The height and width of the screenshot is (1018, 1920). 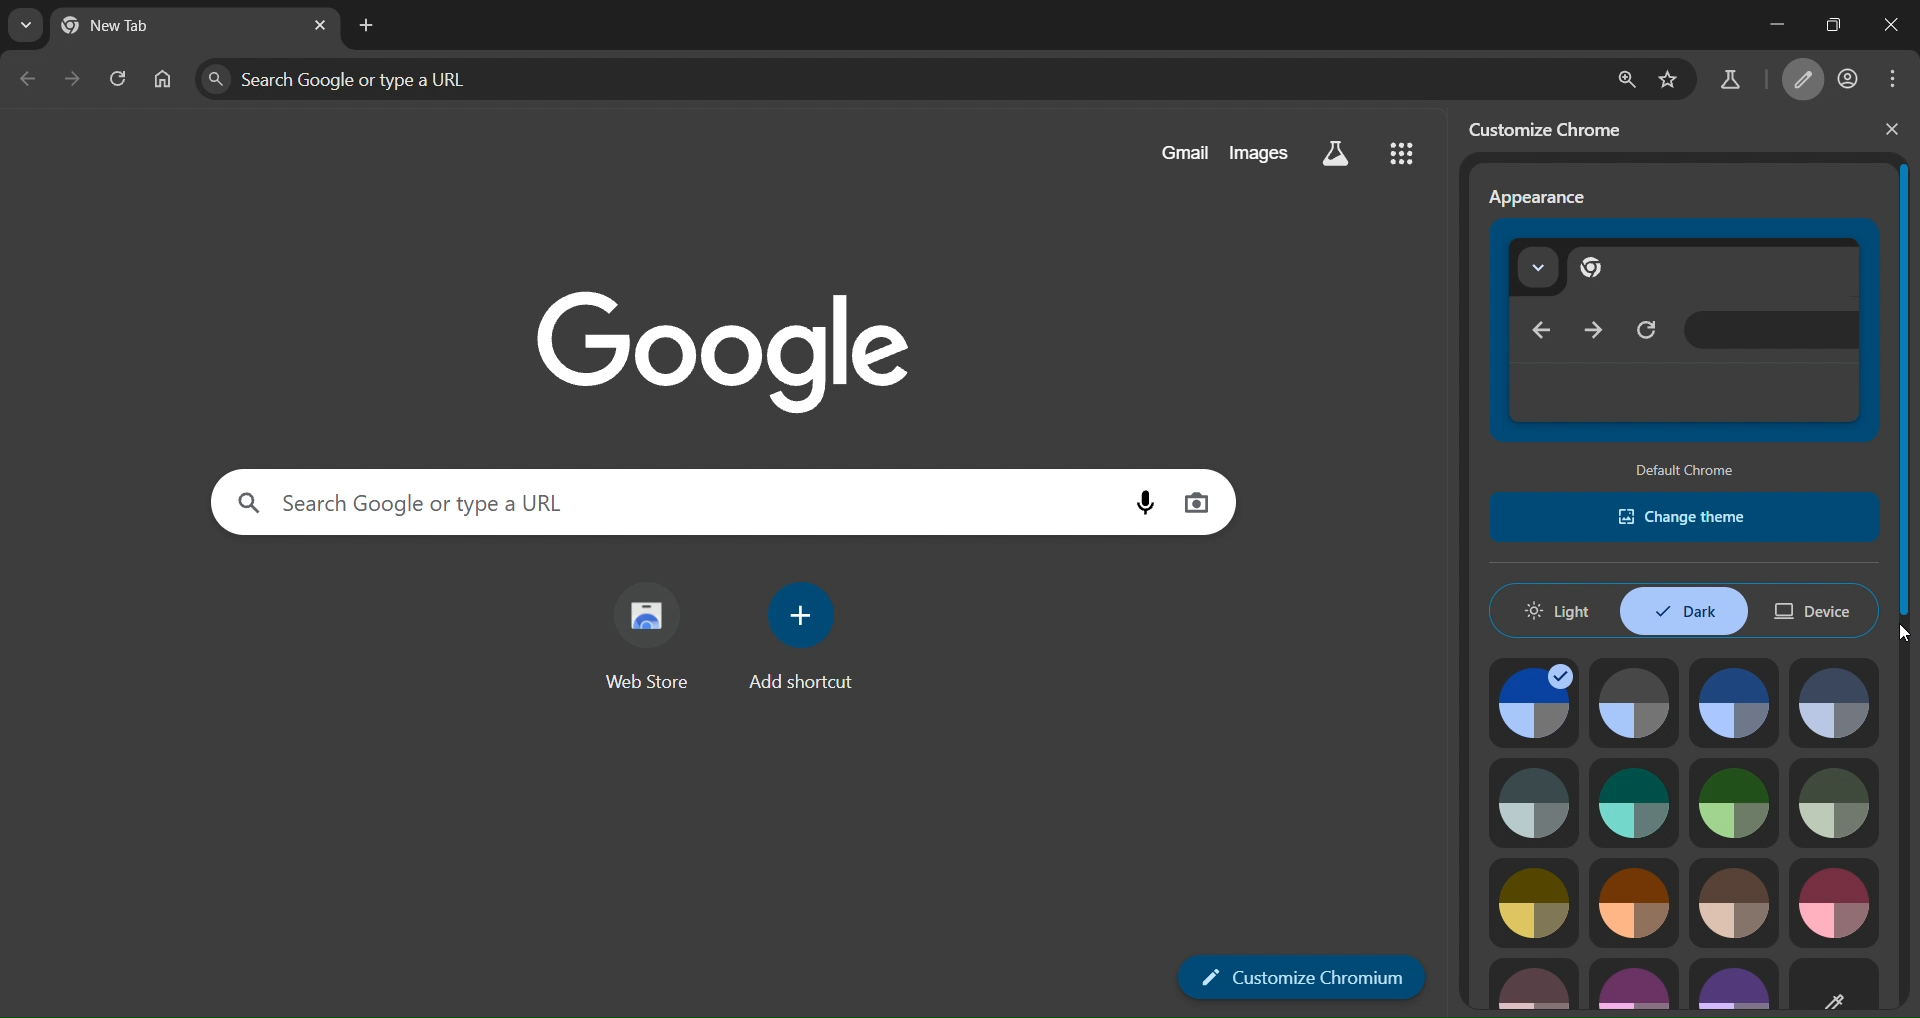 I want to click on close, so click(x=1885, y=129).